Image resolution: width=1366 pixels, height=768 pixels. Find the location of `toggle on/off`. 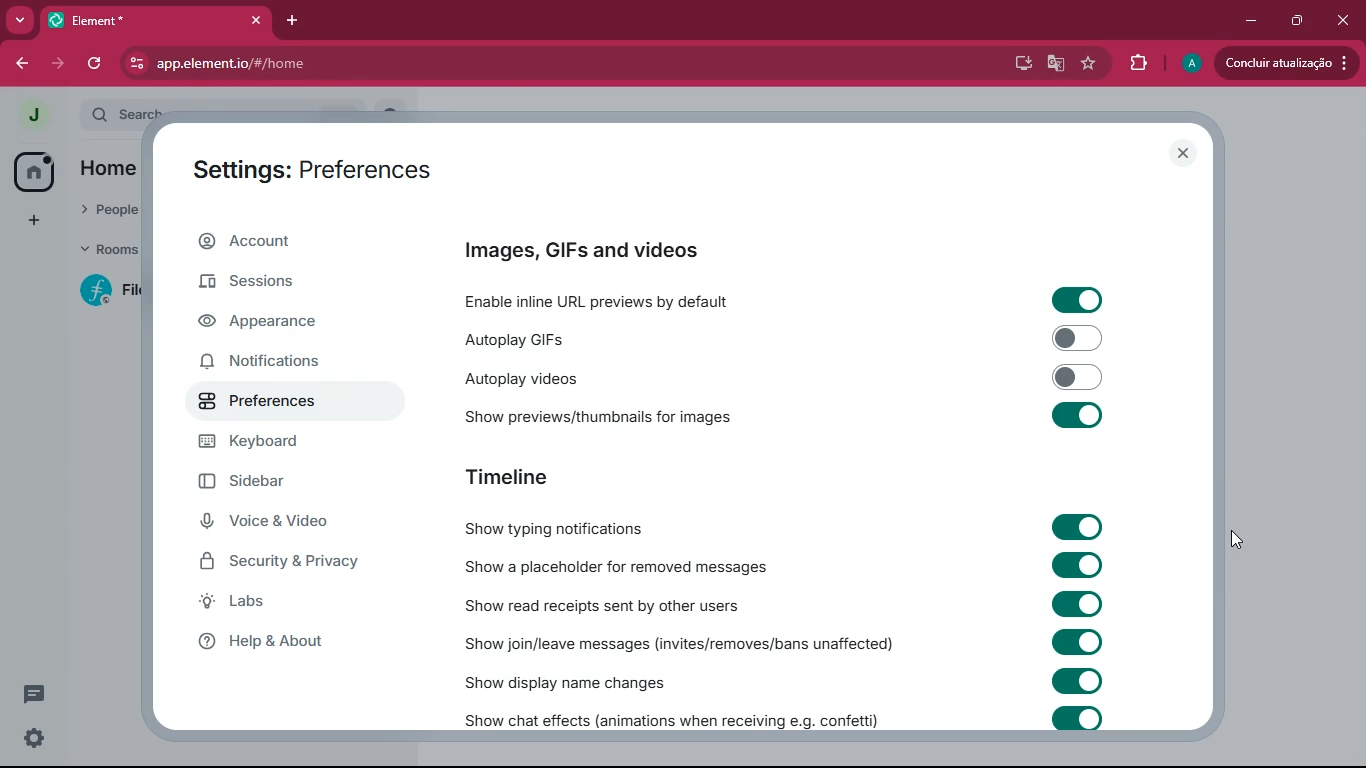

toggle on/off is located at coordinates (1079, 527).